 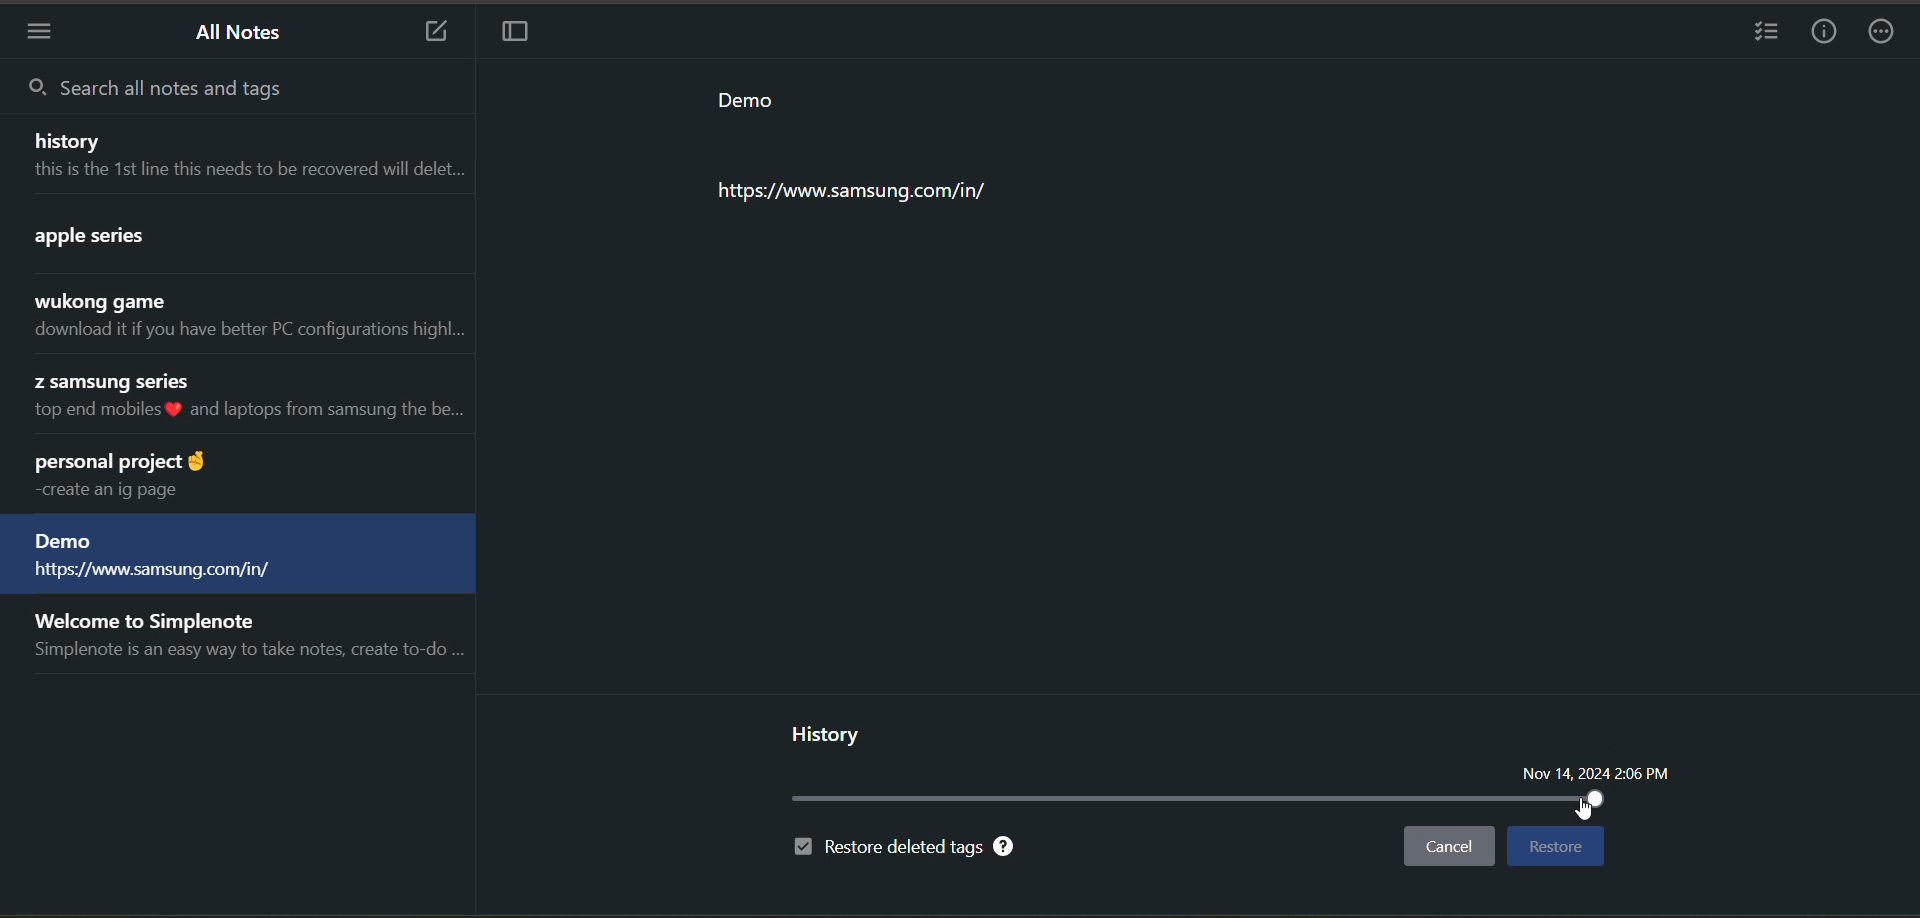 What do you see at coordinates (1553, 846) in the screenshot?
I see `restore` at bounding box center [1553, 846].